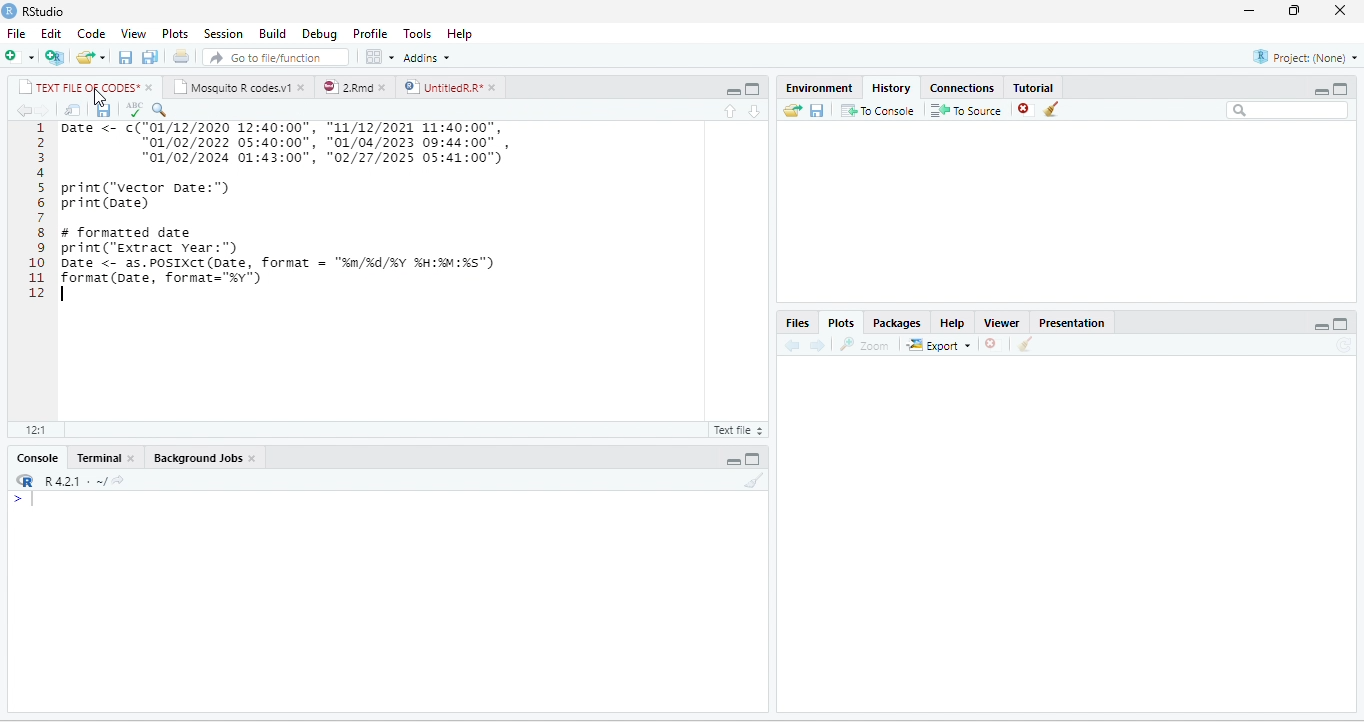  I want to click on save all, so click(149, 56).